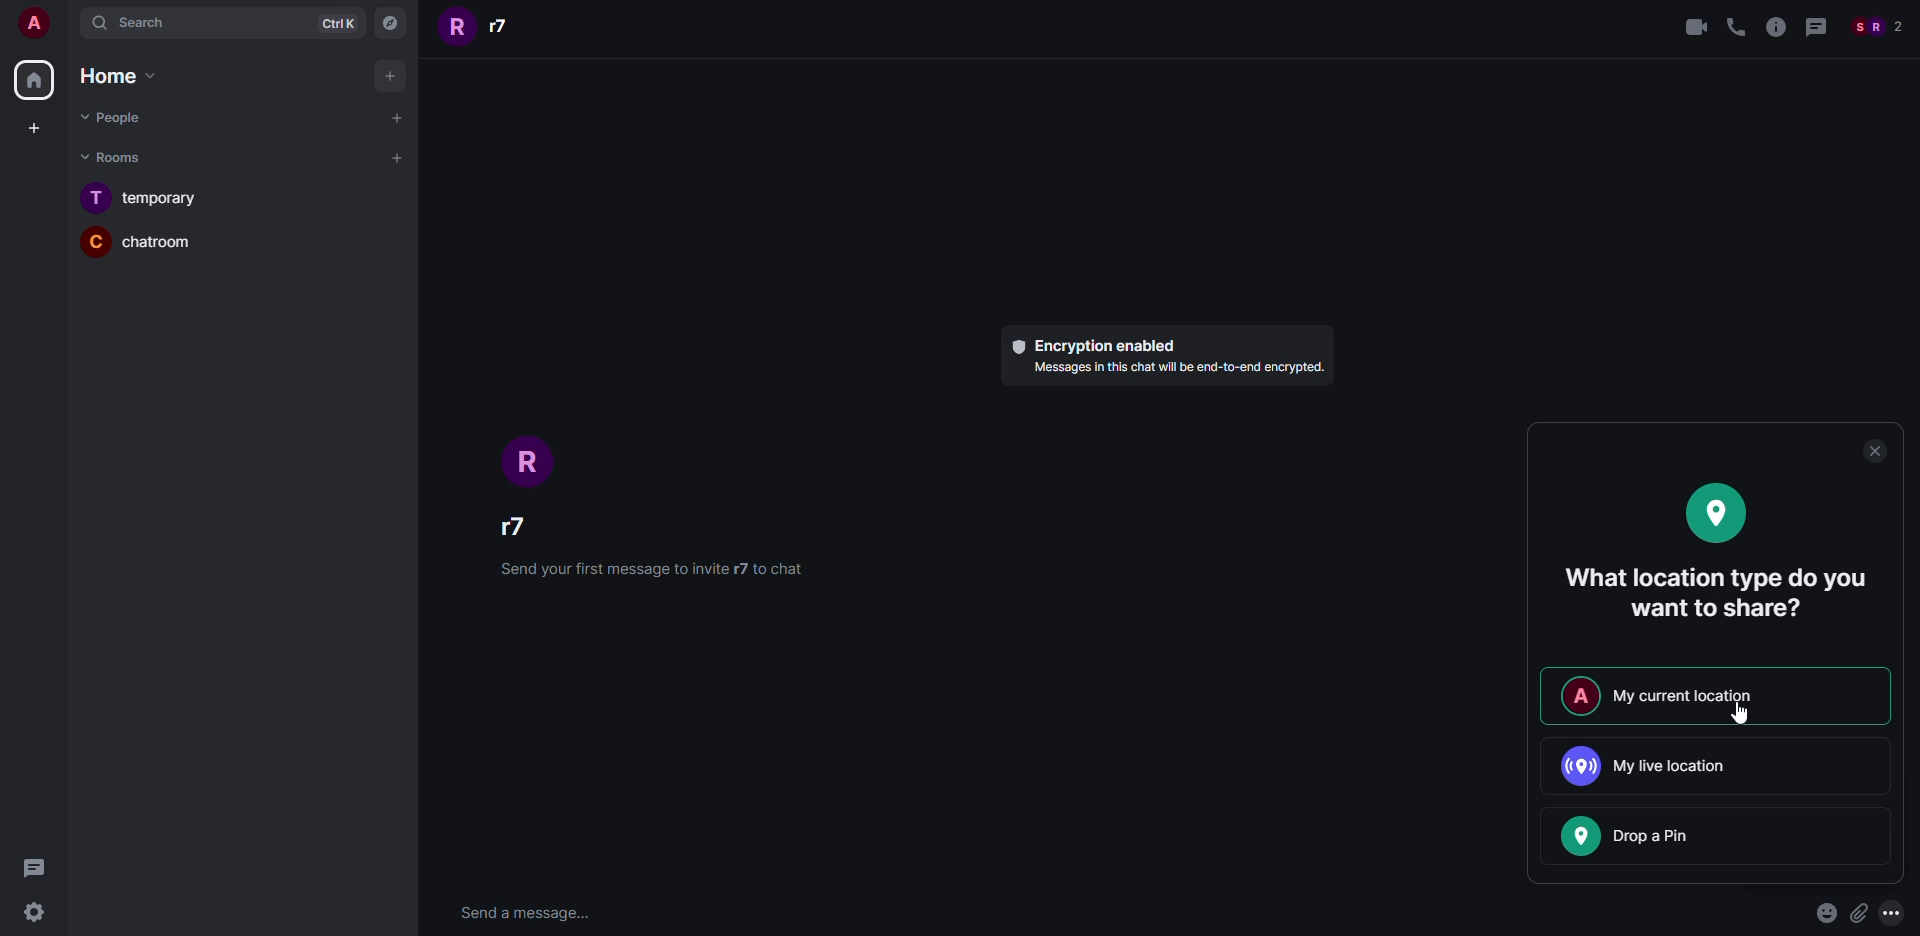  Describe the element at coordinates (483, 27) in the screenshot. I see `r7` at that location.